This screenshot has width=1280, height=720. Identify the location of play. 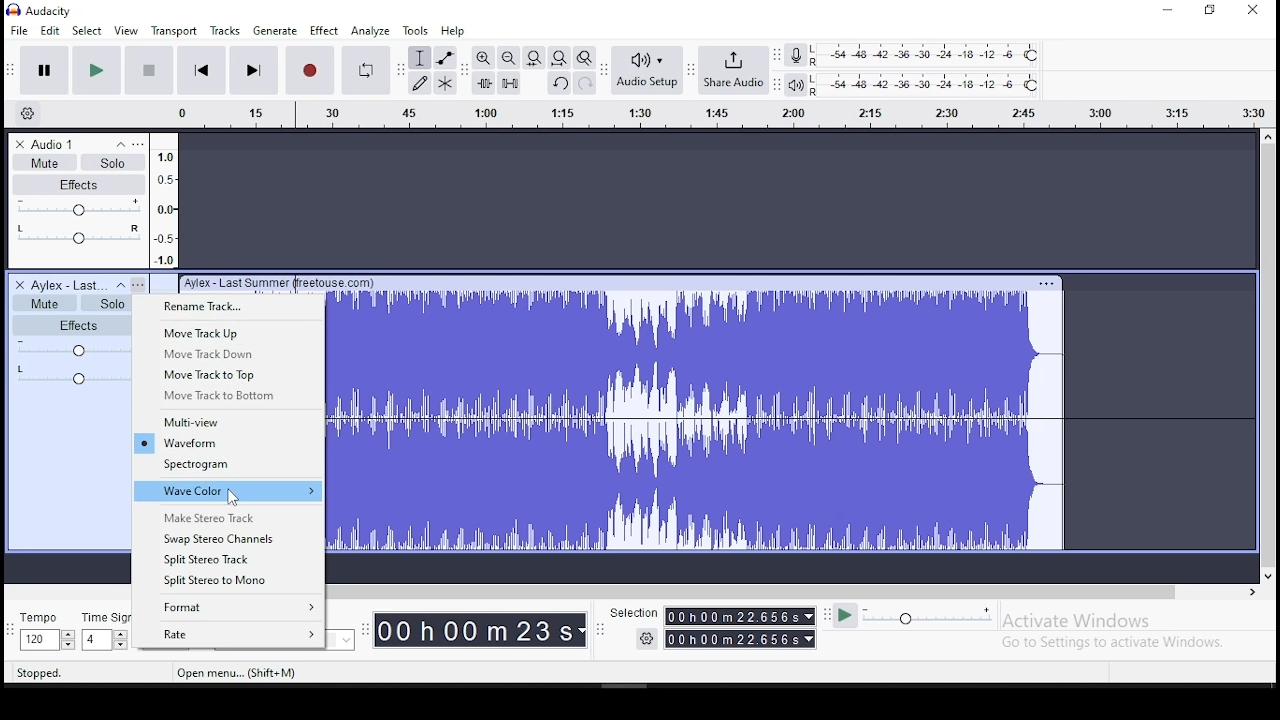
(96, 71).